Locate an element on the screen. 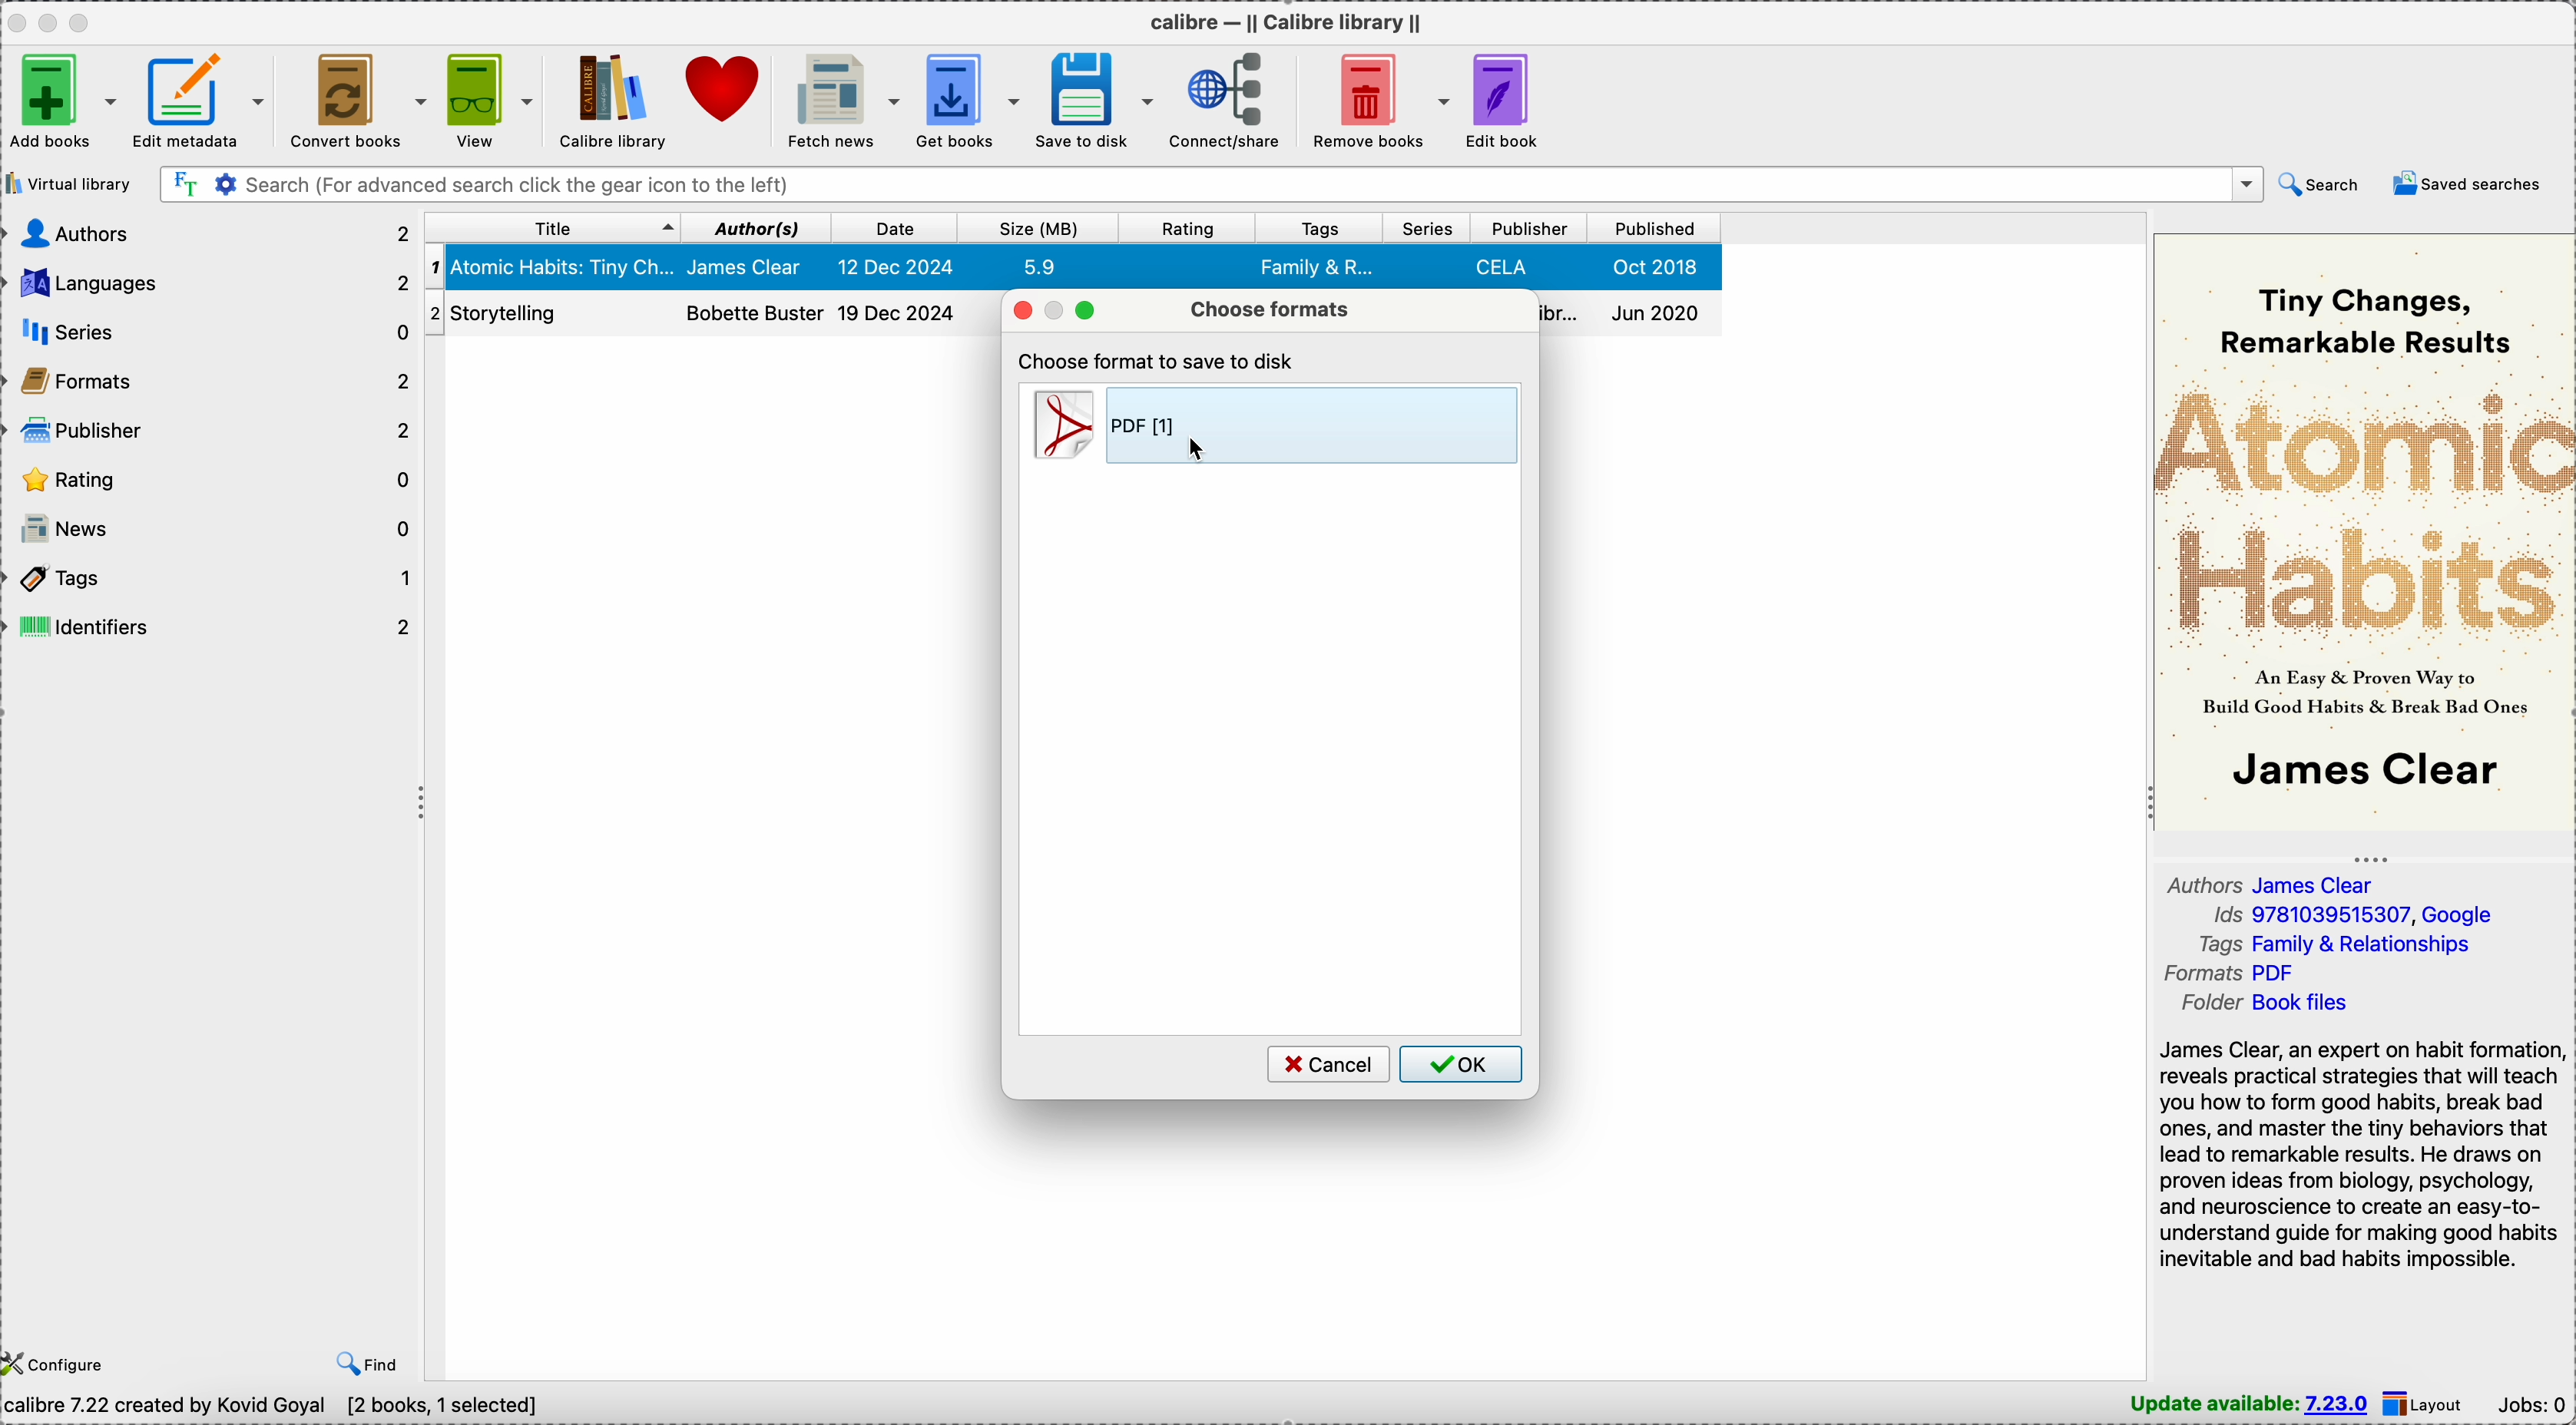 The width and height of the screenshot is (2576, 1425). Calibre - || Calibre library || is located at coordinates (1294, 21).